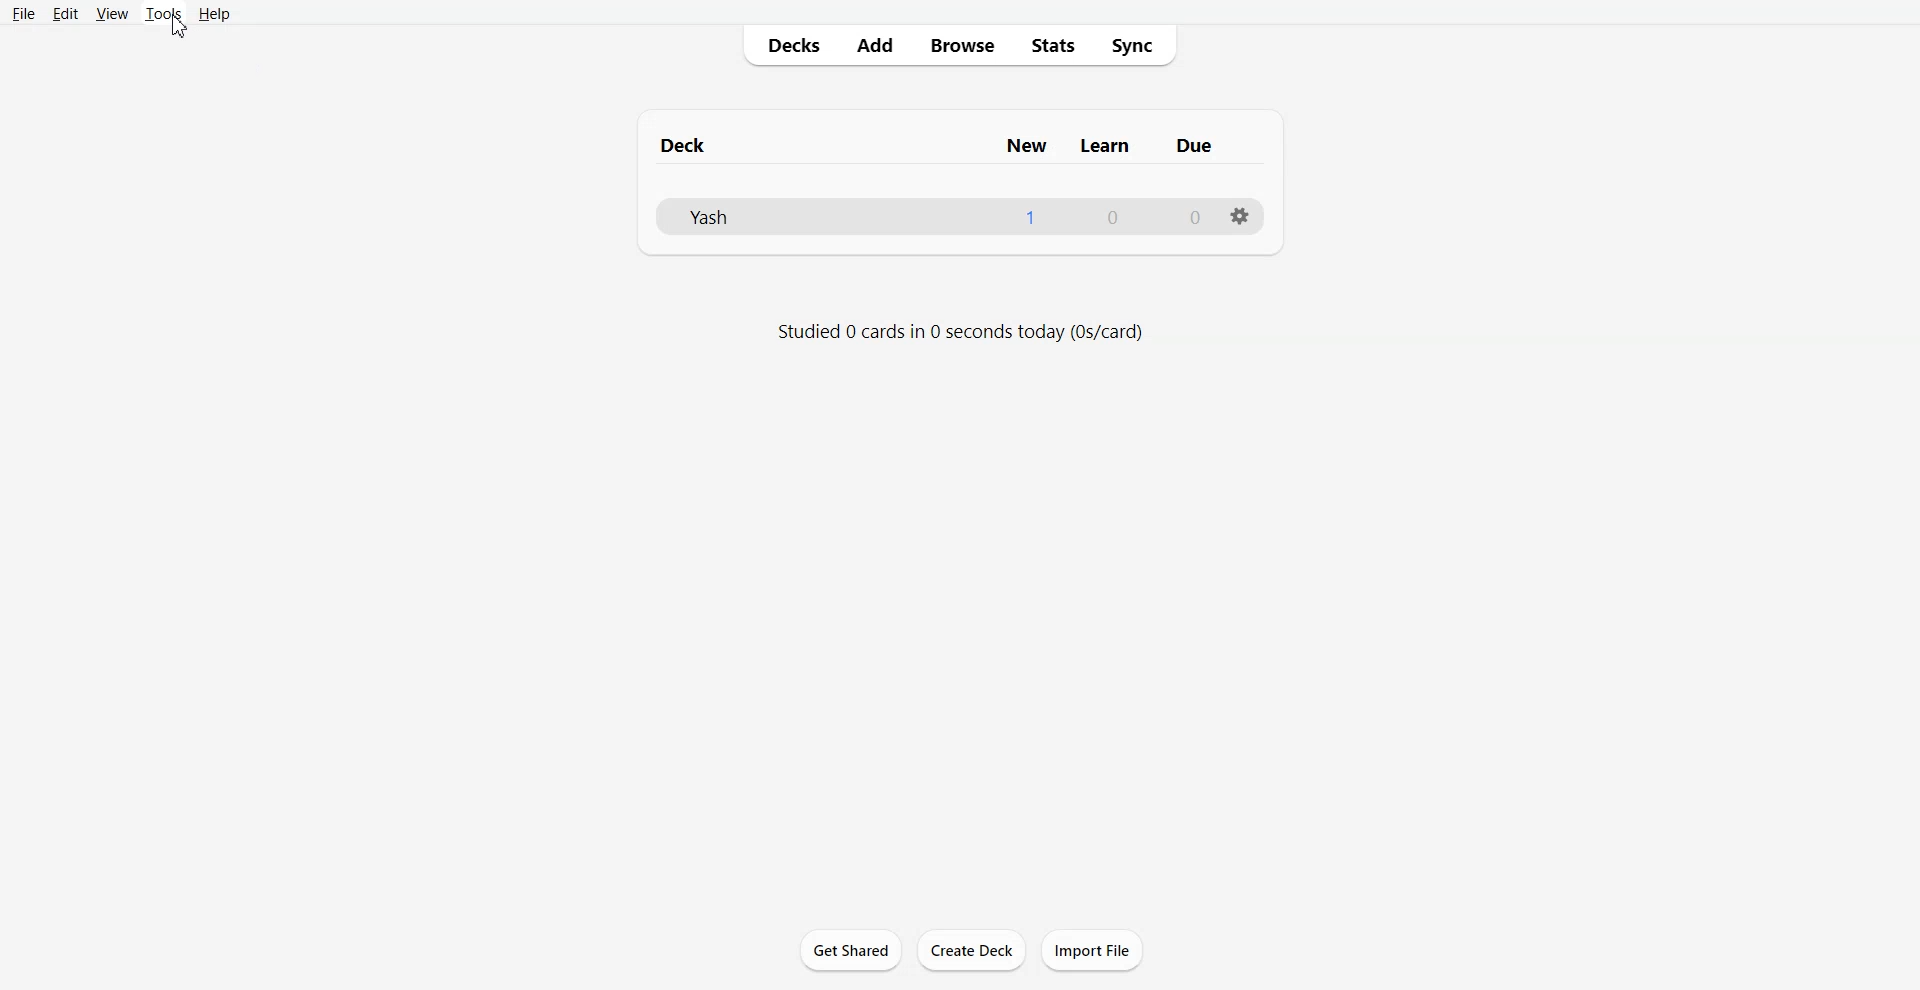 The width and height of the screenshot is (1920, 990). What do you see at coordinates (1053, 45) in the screenshot?
I see `Stats` at bounding box center [1053, 45].